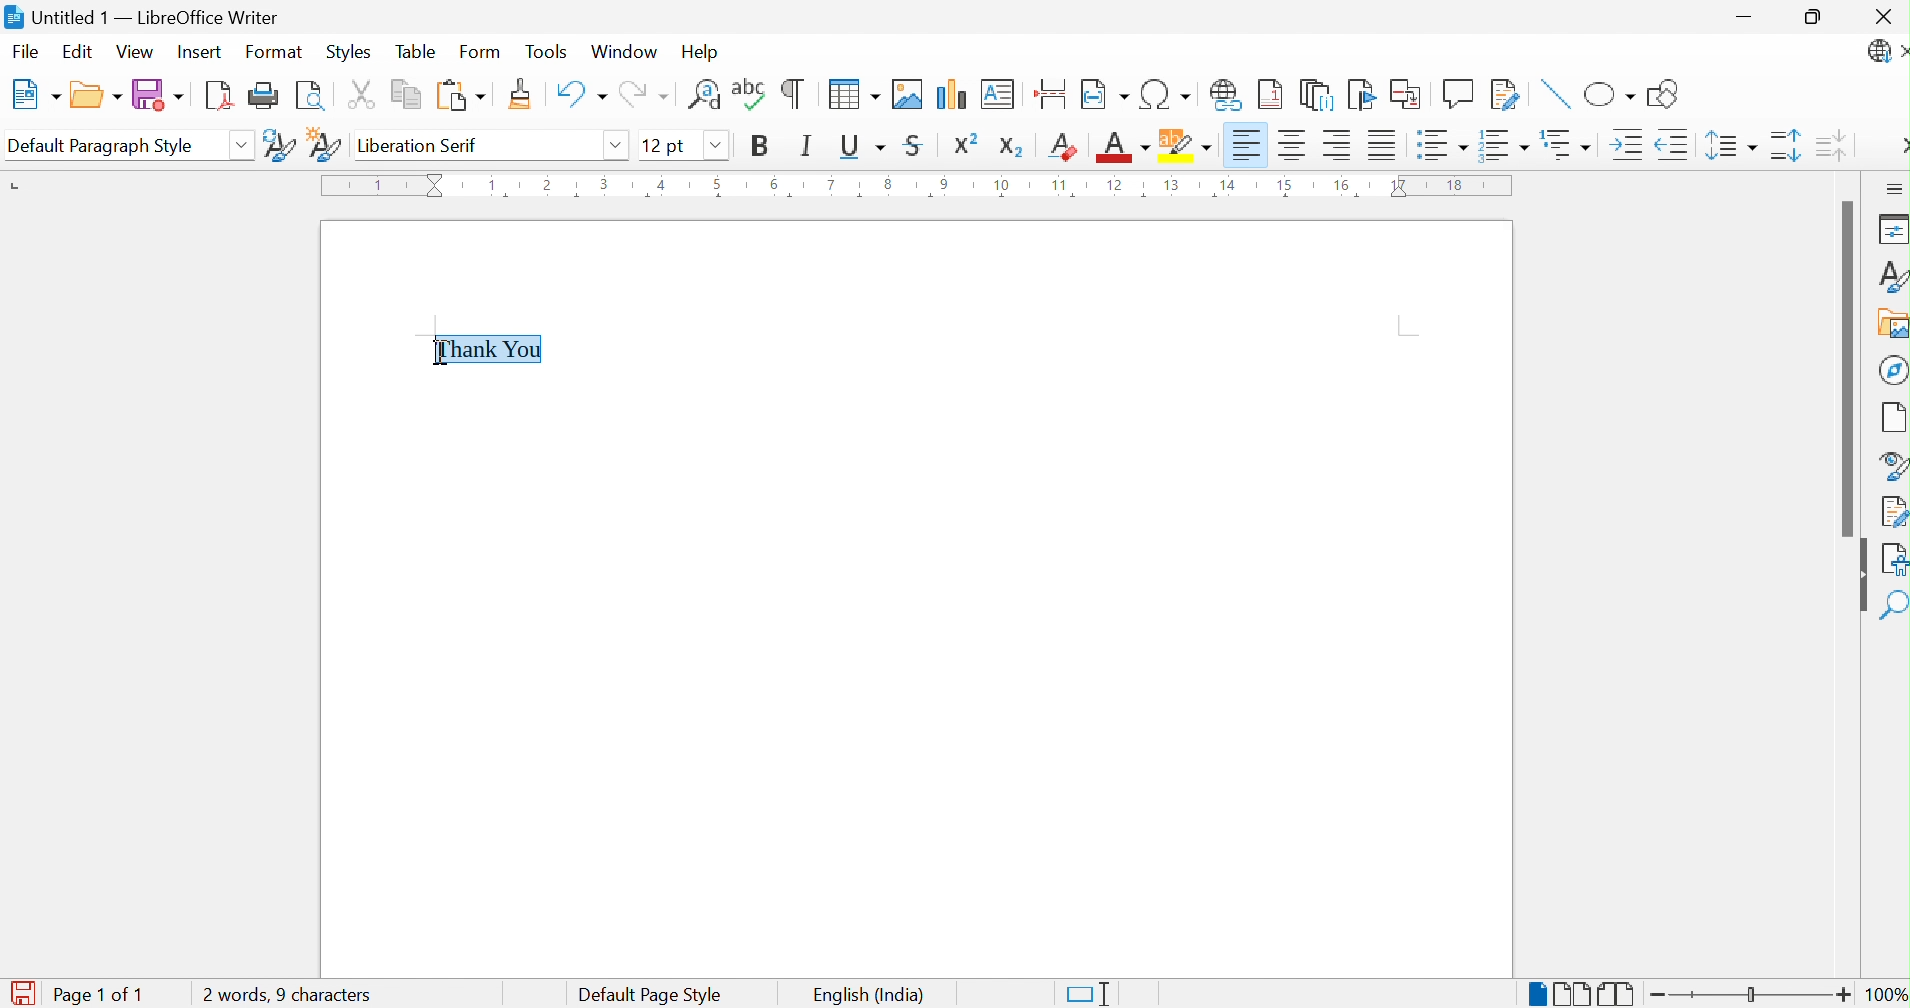 This screenshot has height=1008, width=1910. Describe the element at coordinates (715, 146) in the screenshot. I see `Drop Down` at that location.